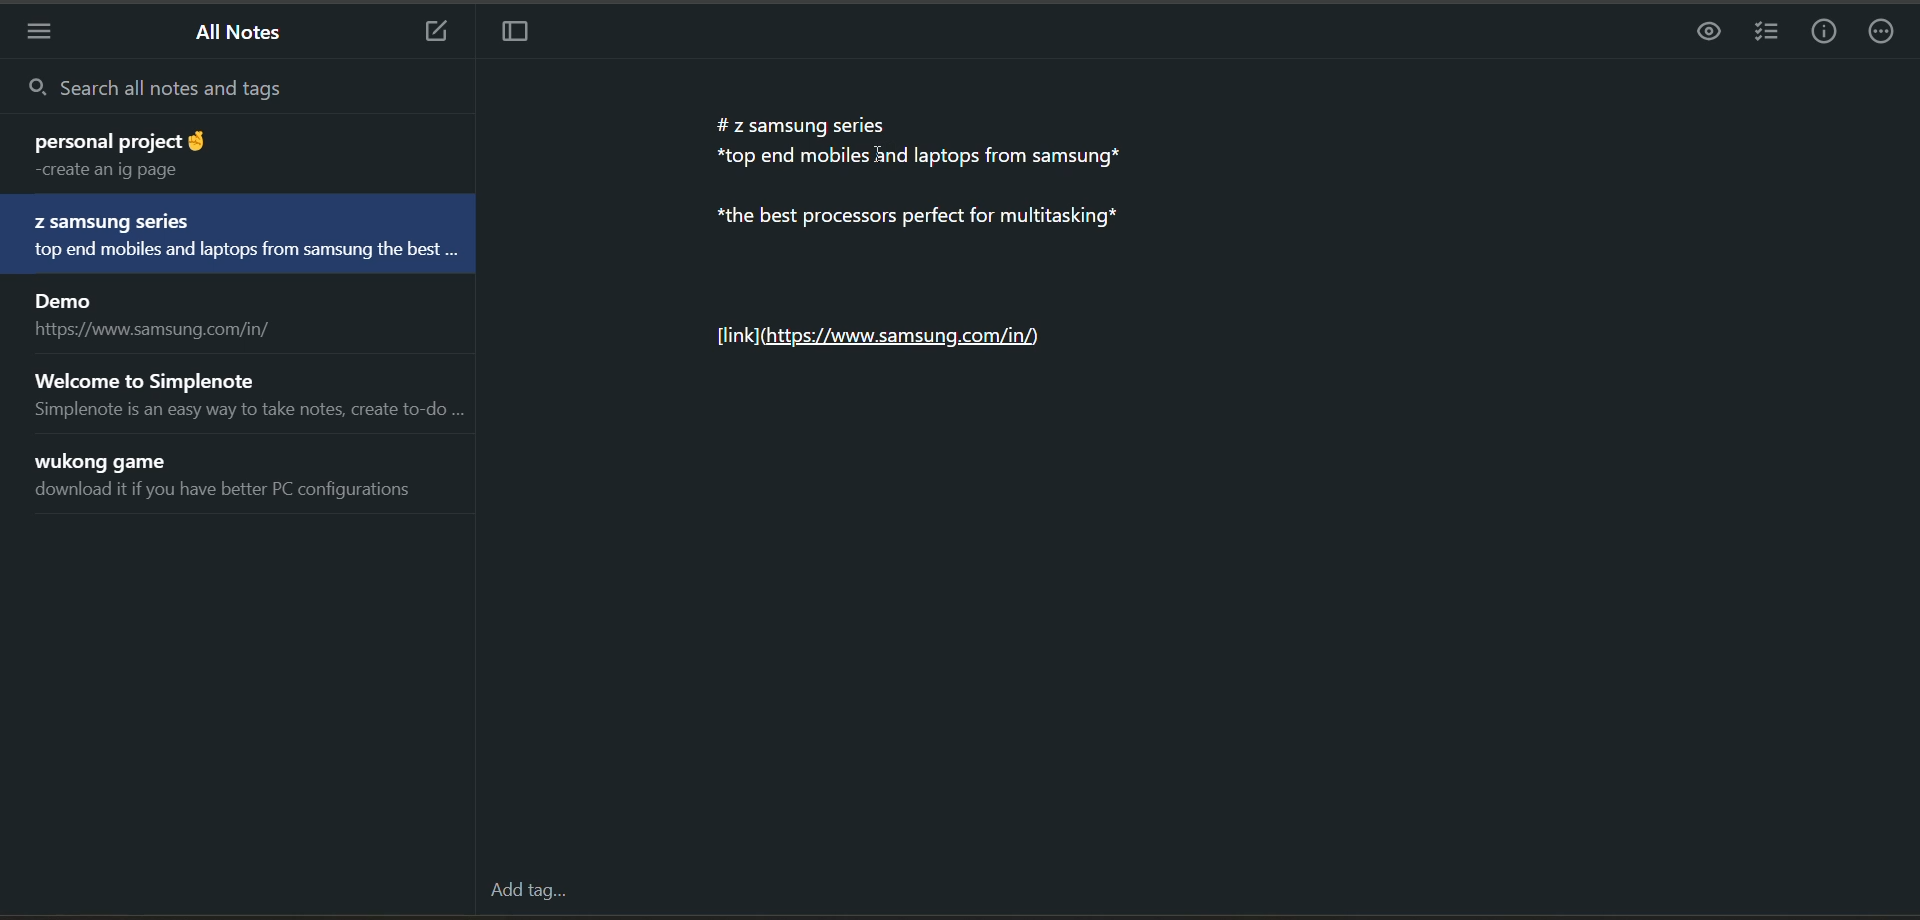 The height and width of the screenshot is (920, 1920). What do you see at coordinates (528, 890) in the screenshot?
I see `add tag` at bounding box center [528, 890].